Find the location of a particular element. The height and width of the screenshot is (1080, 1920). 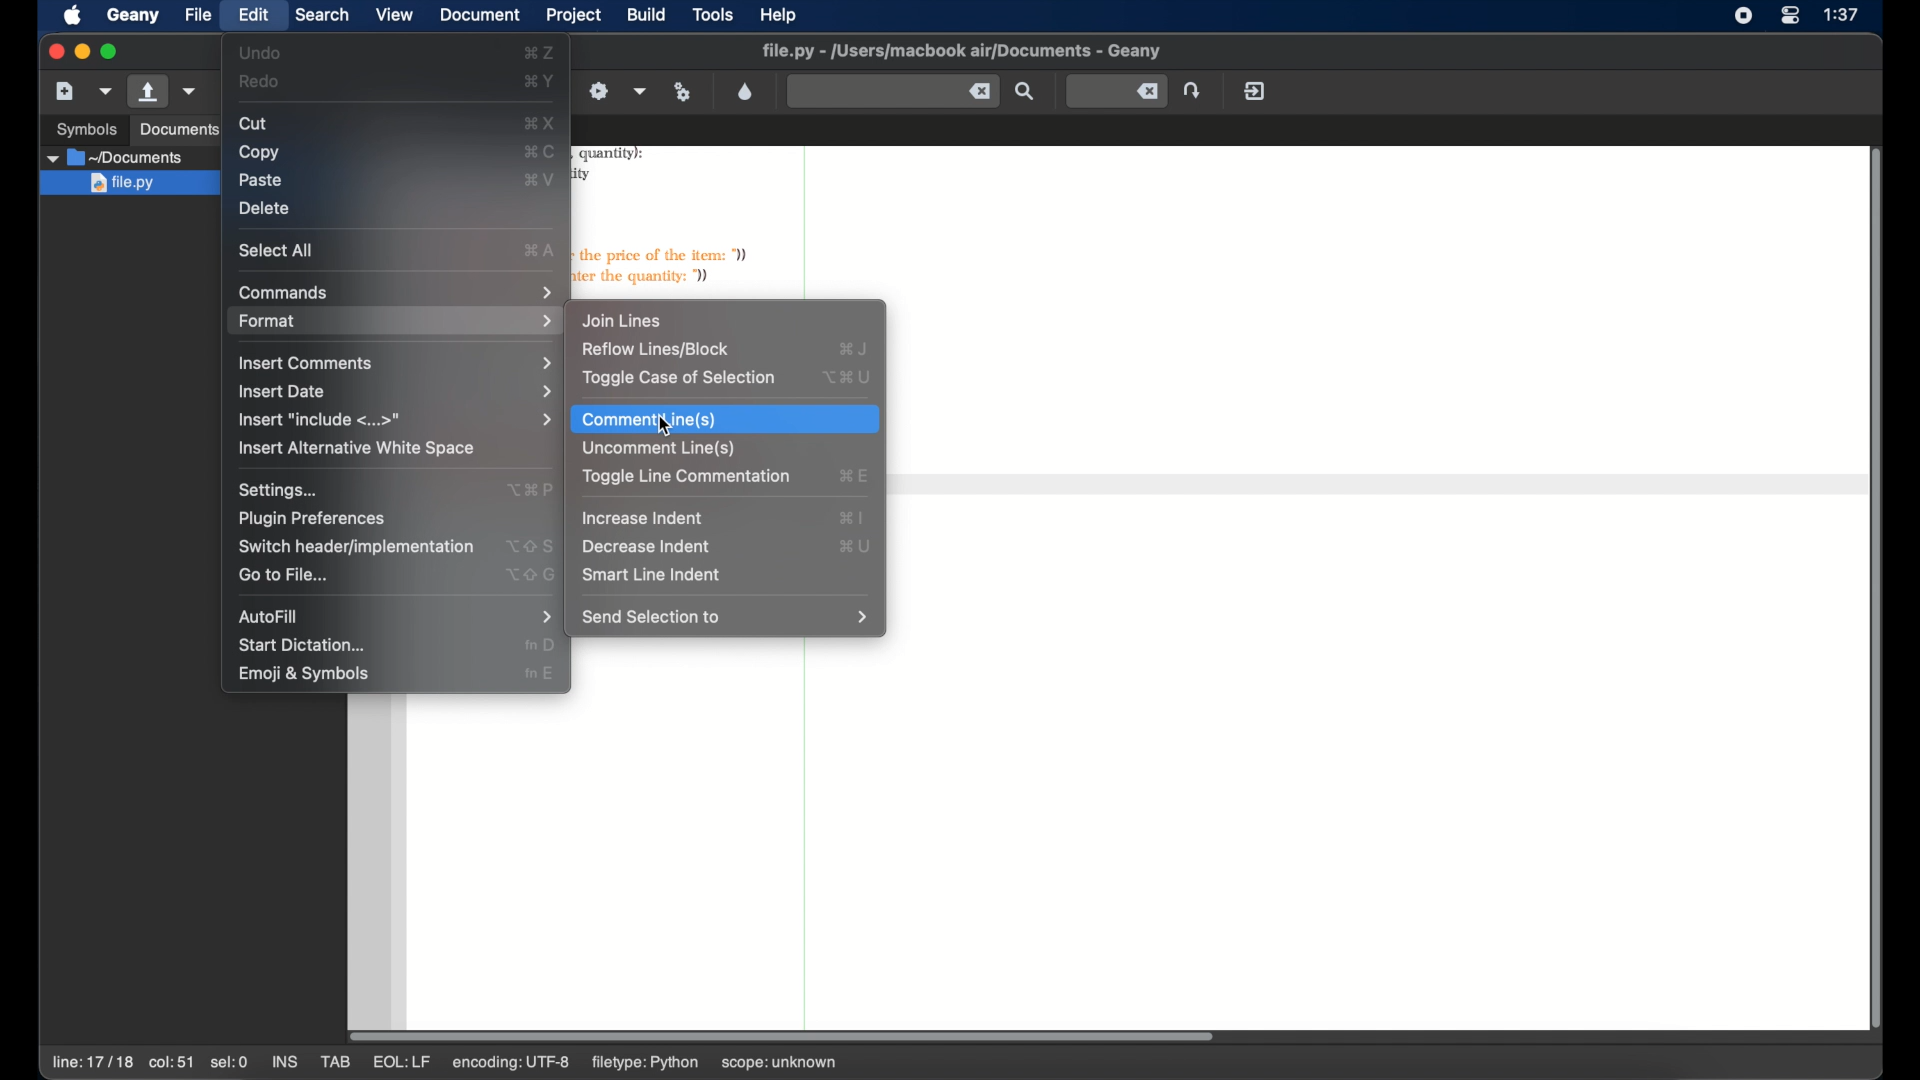

decrease indent shortcut is located at coordinates (856, 546).